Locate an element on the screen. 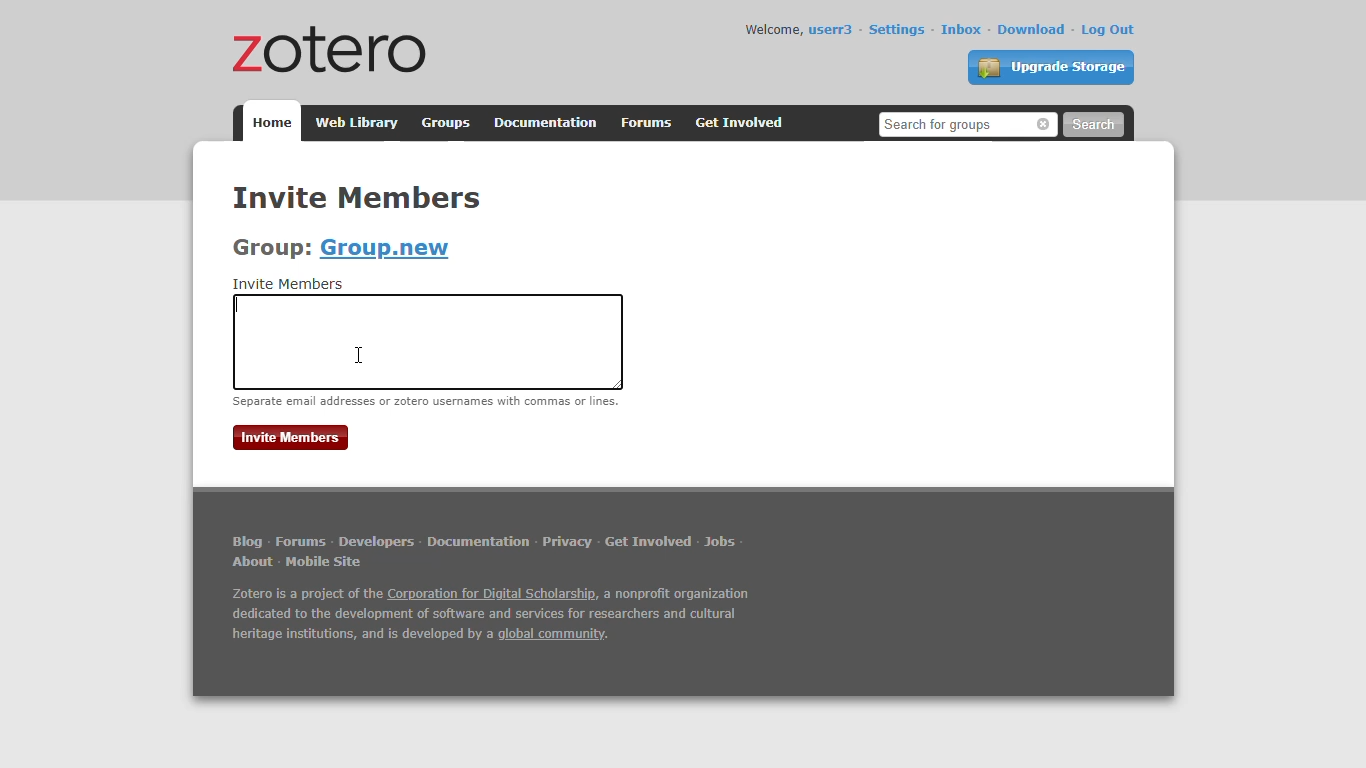  settings is located at coordinates (896, 29).